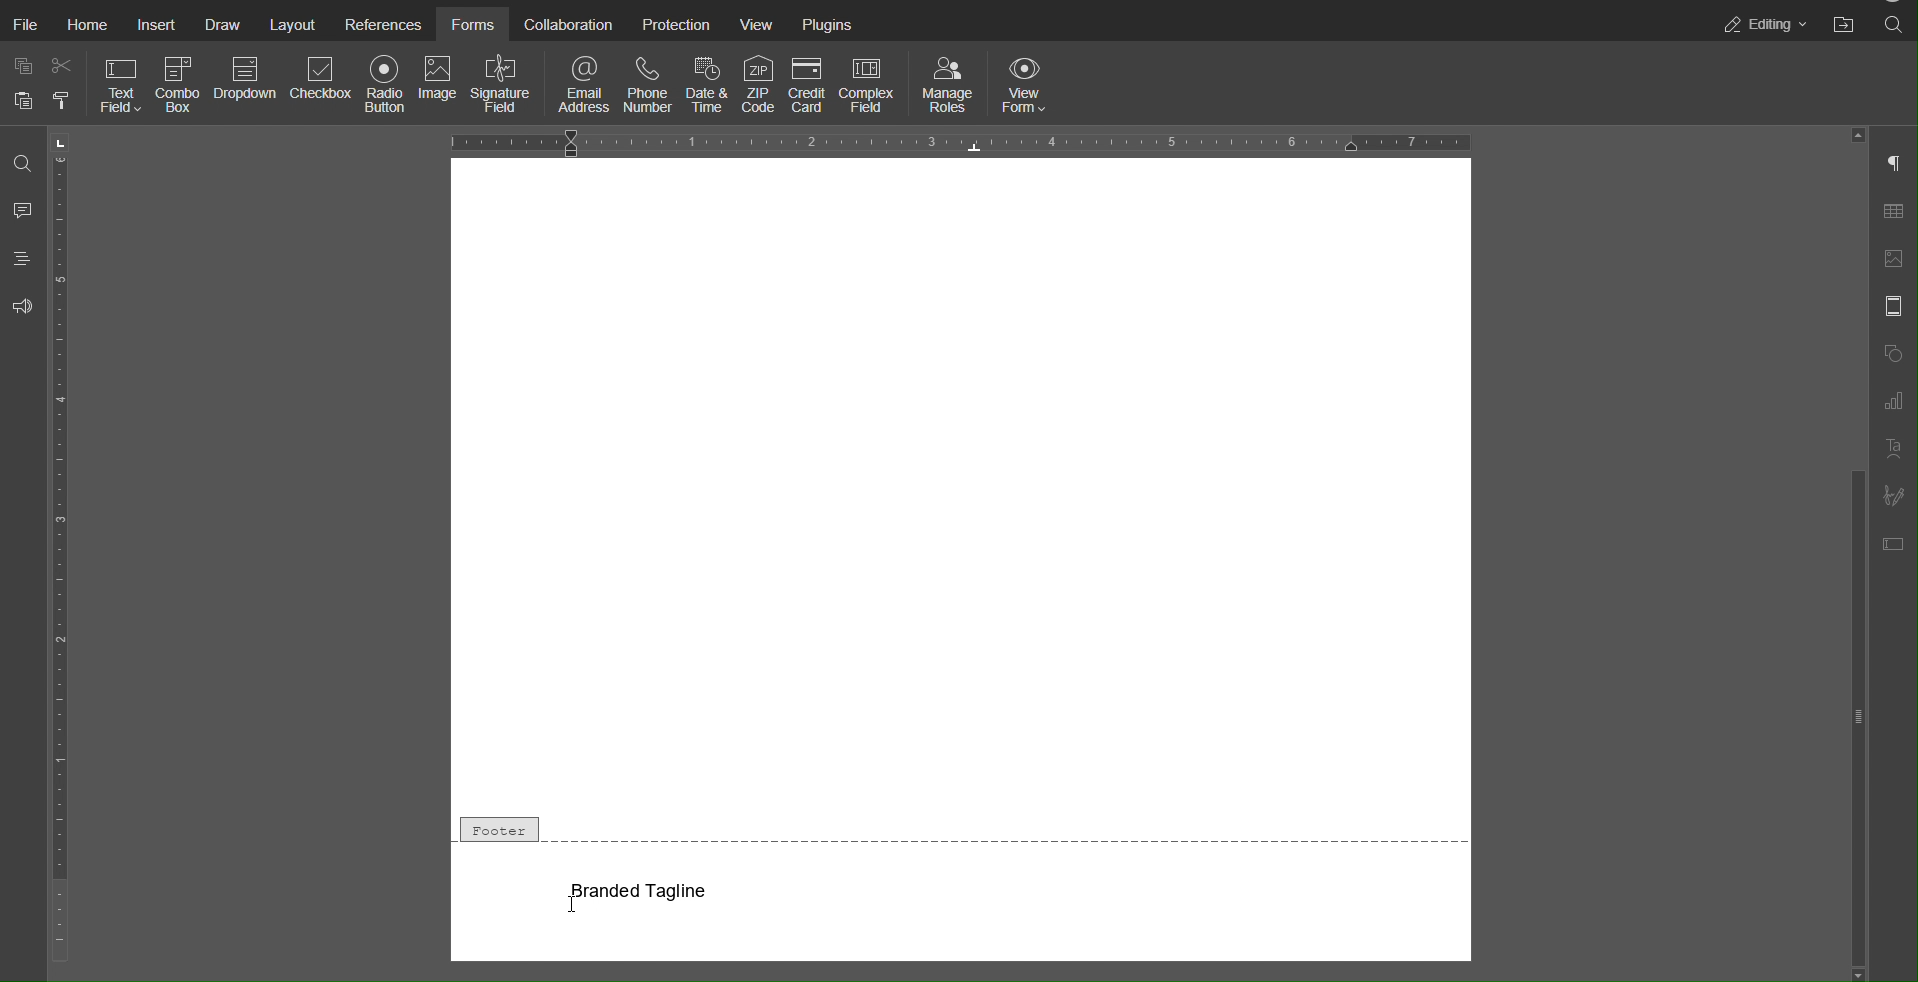 The image size is (1918, 982). What do you see at coordinates (643, 890) in the screenshot?
I see `Branded Tagline` at bounding box center [643, 890].